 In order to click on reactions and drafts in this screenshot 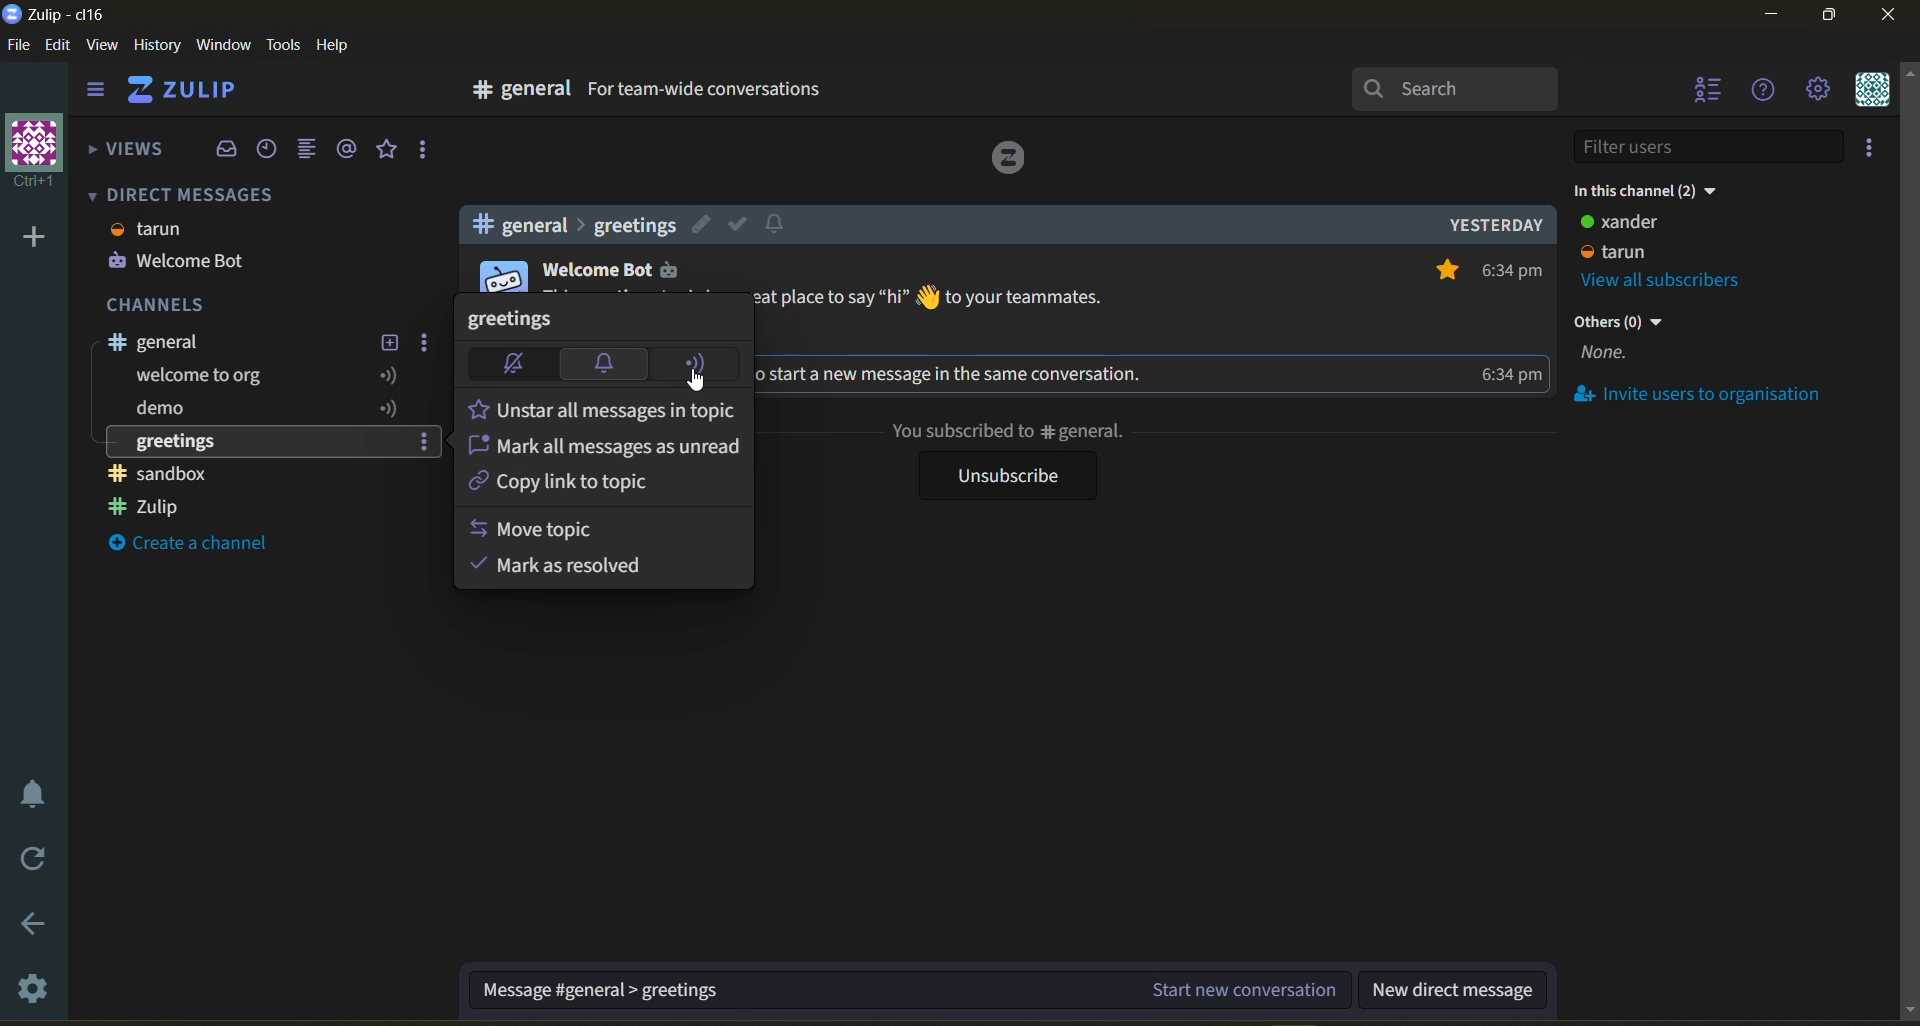, I will do `click(423, 151)`.